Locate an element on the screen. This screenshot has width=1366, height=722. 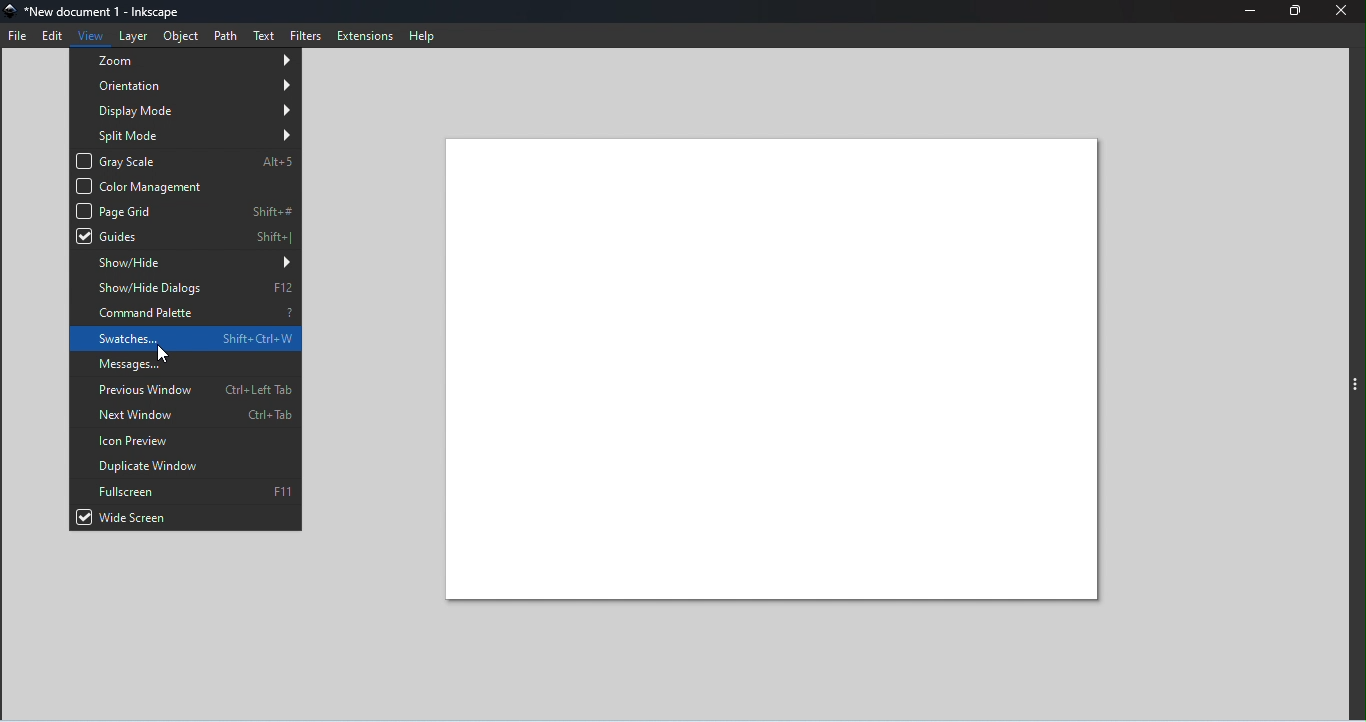
Cursor is located at coordinates (166, 355).